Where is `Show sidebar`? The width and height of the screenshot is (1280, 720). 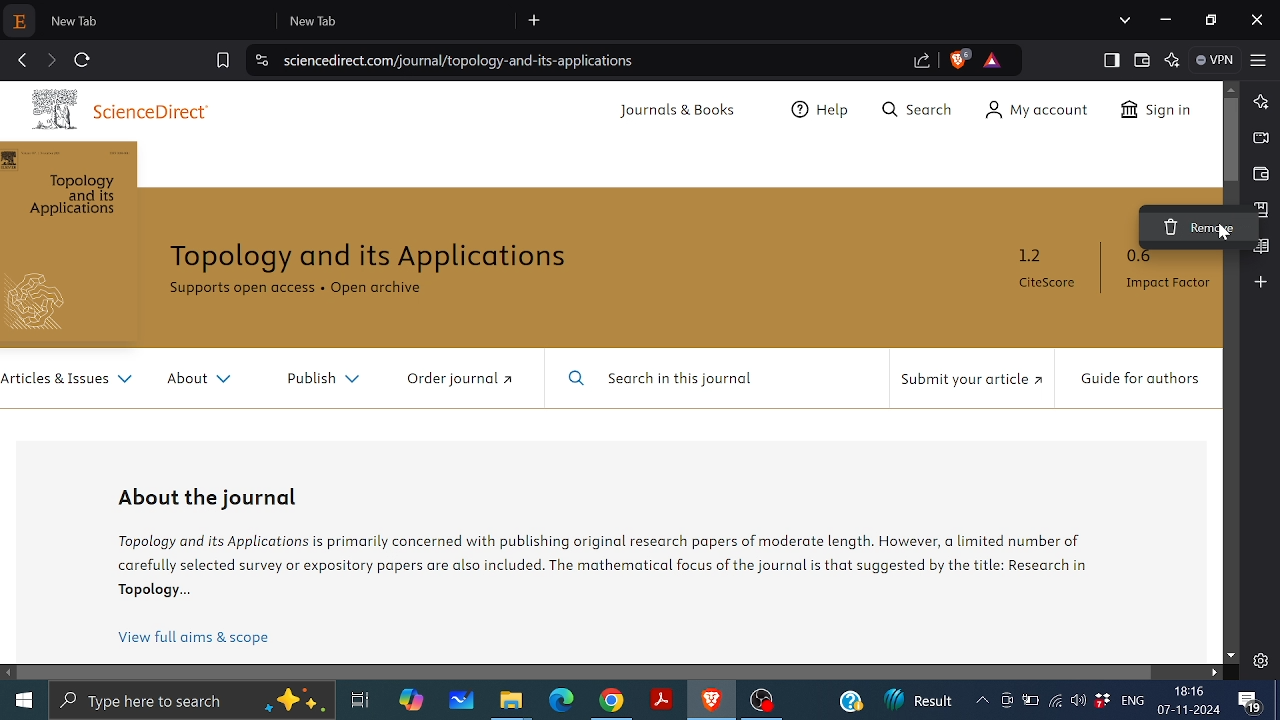
Show sidebar is located at coordinates (1109, 60).